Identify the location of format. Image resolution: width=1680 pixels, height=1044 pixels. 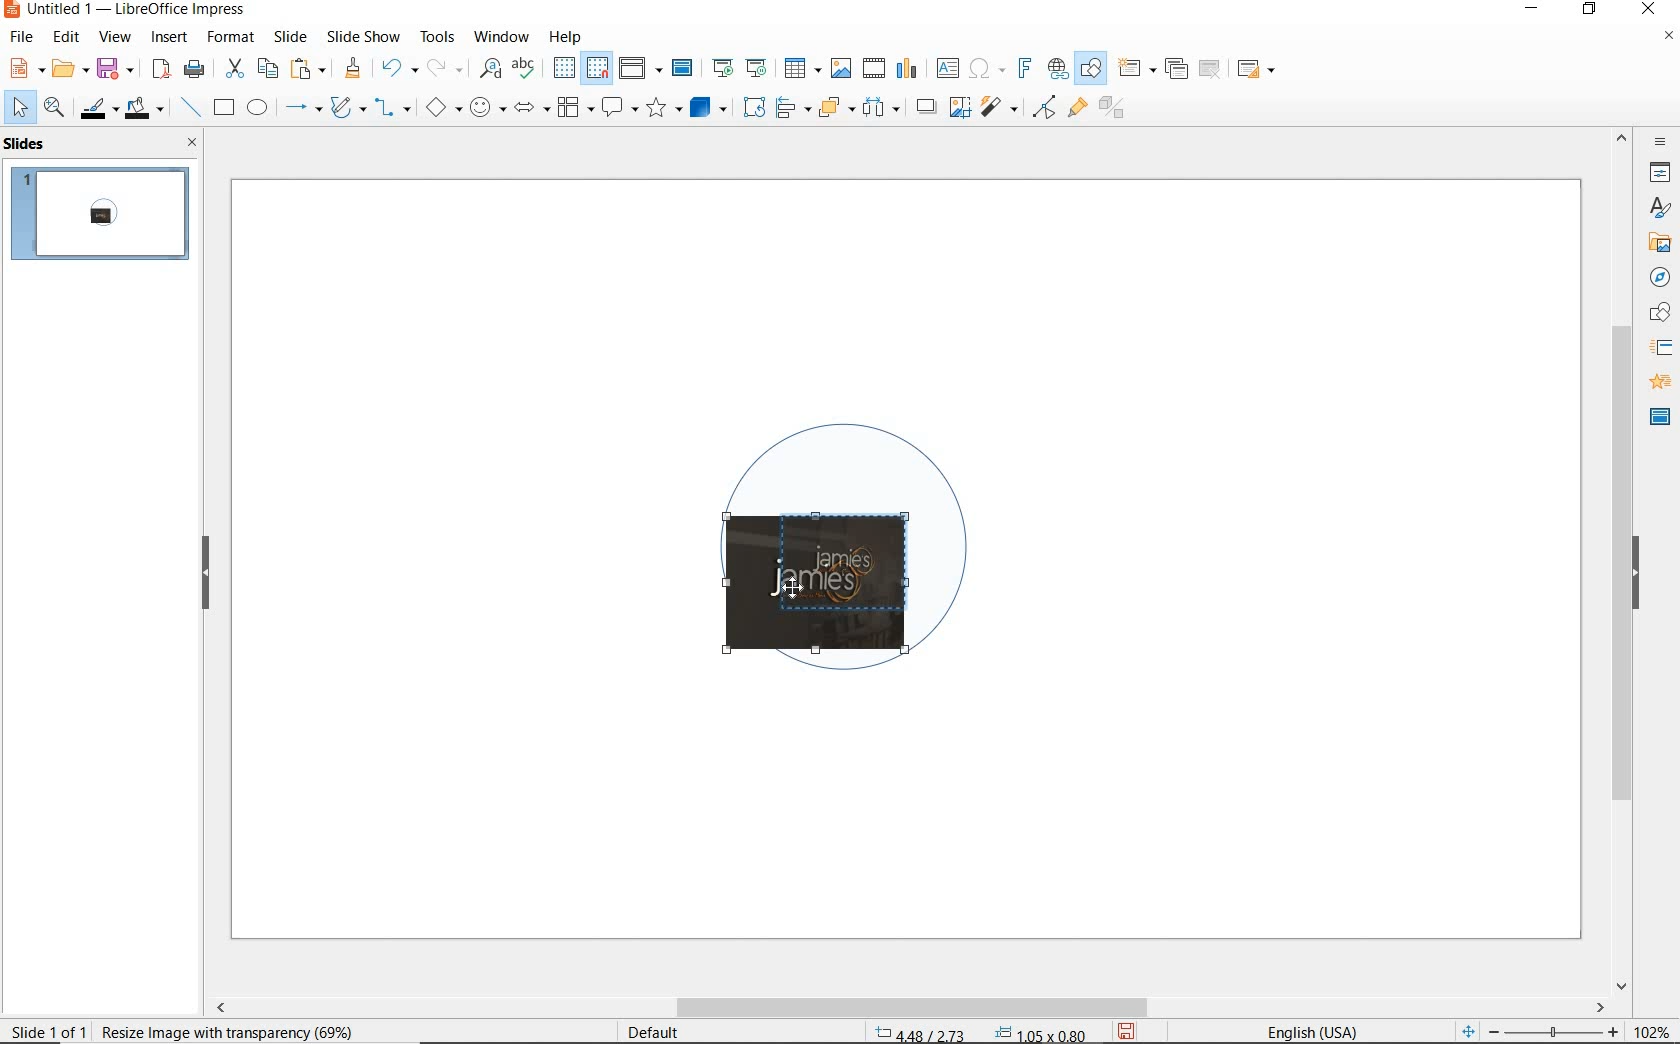
(229, 36).